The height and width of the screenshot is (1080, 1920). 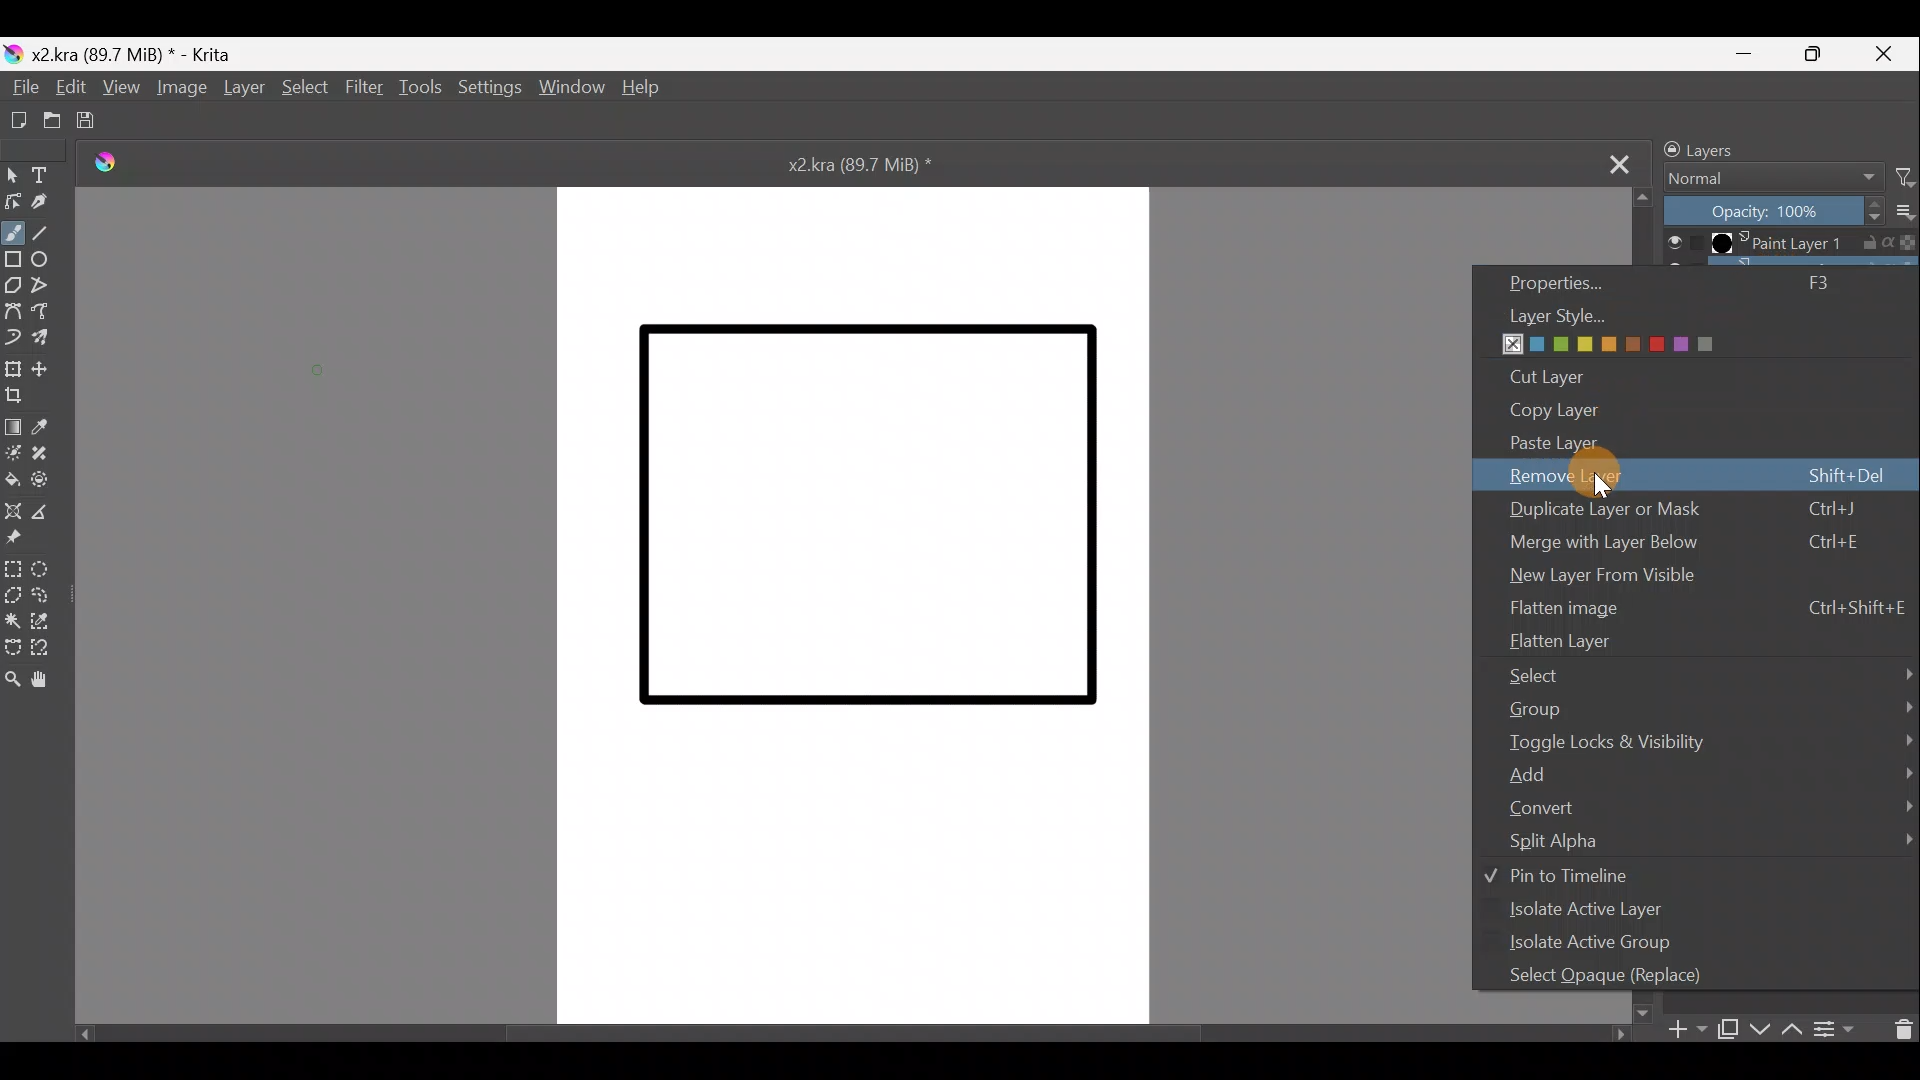 What do you see at coordinates (68, 90) in the screenshot?
I see `Edit` at bounding box center [68, 90].